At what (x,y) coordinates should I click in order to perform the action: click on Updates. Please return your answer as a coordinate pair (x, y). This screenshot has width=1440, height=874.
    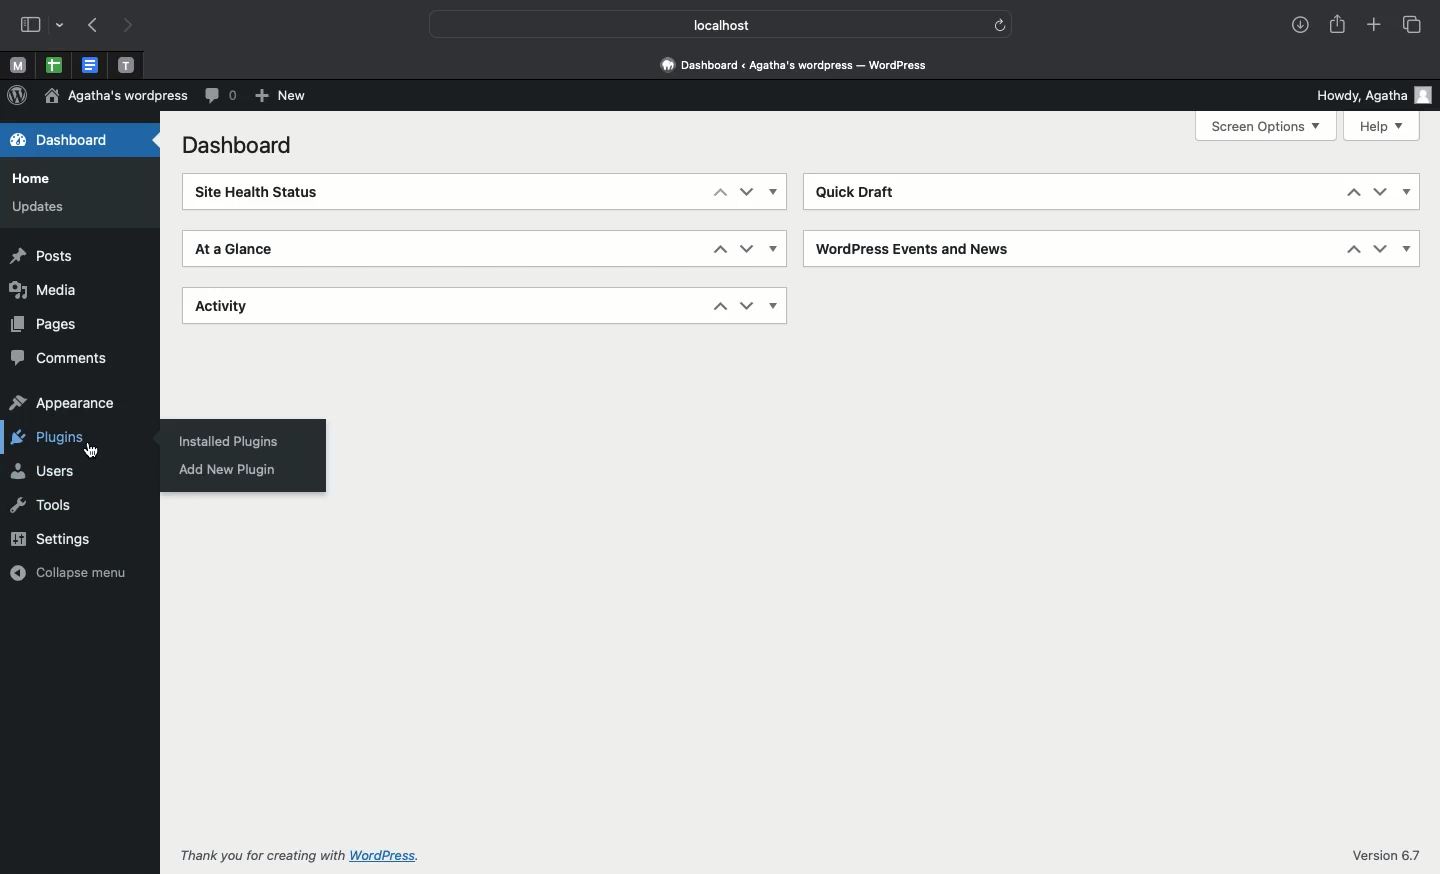
    Looking at the image, I should click on (42, 208).